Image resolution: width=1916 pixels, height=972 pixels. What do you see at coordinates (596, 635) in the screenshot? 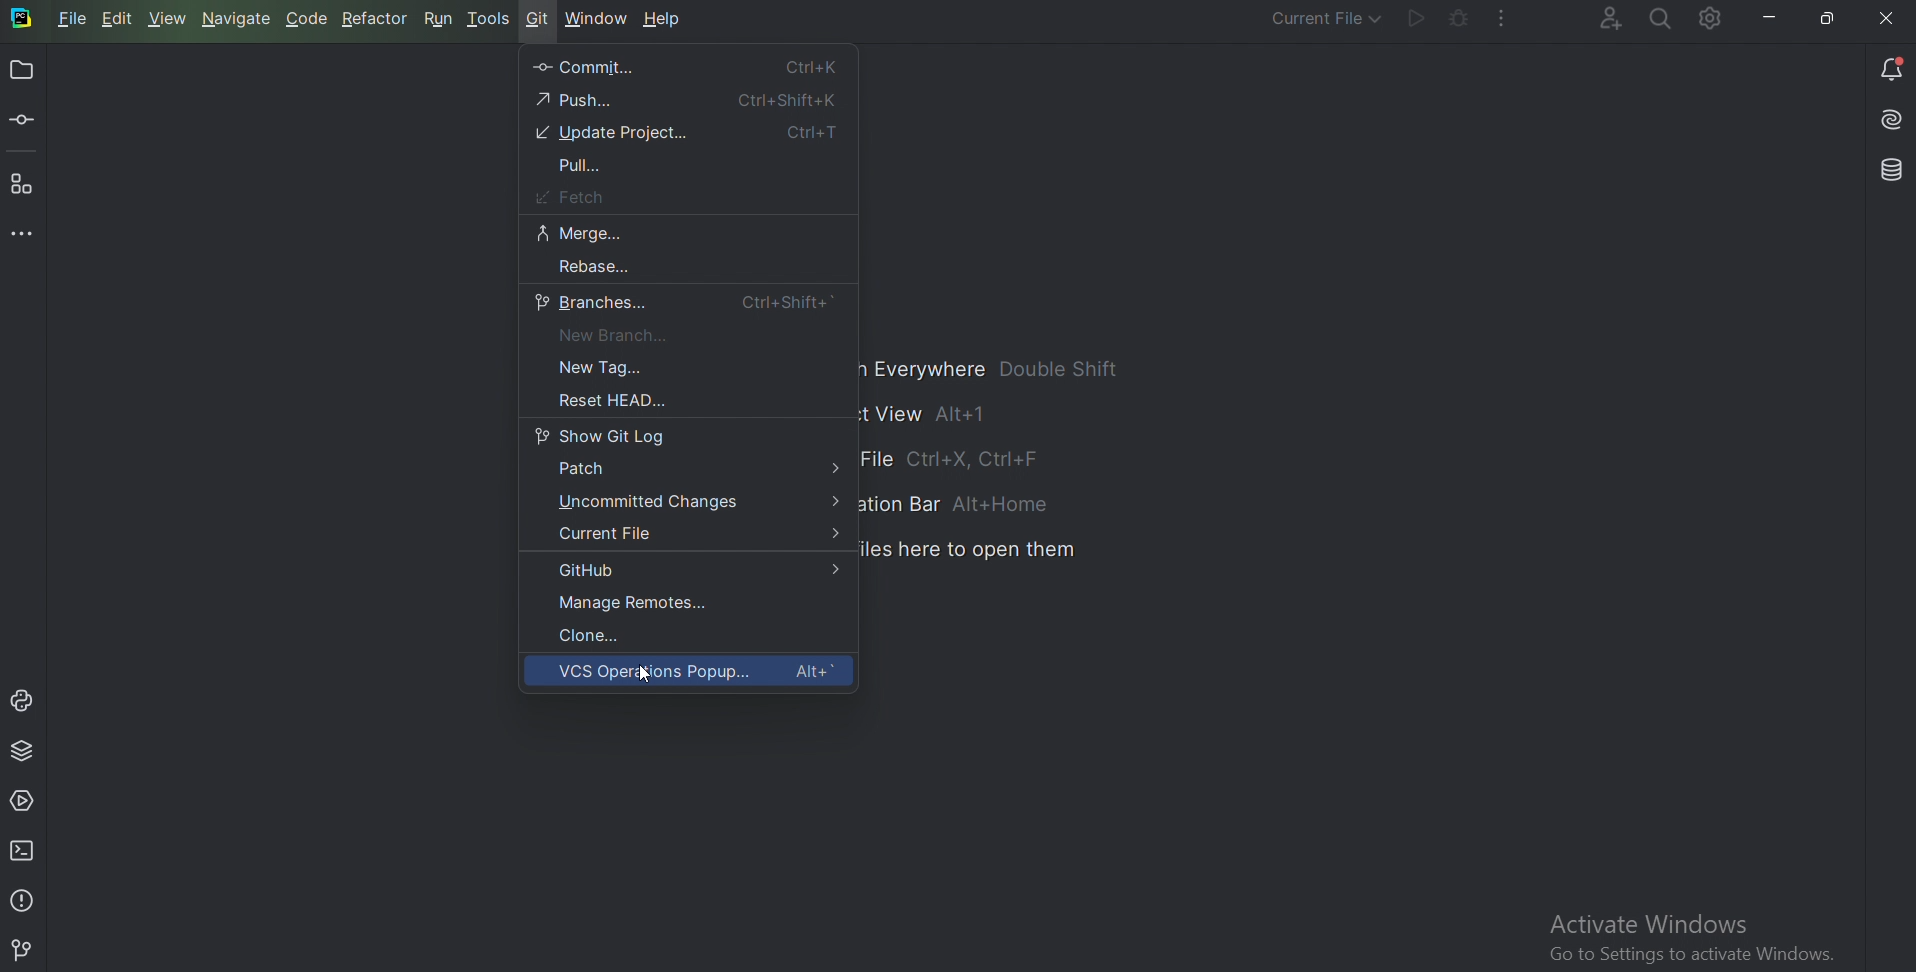
I see `Clone` at bounding box center [596, 635].